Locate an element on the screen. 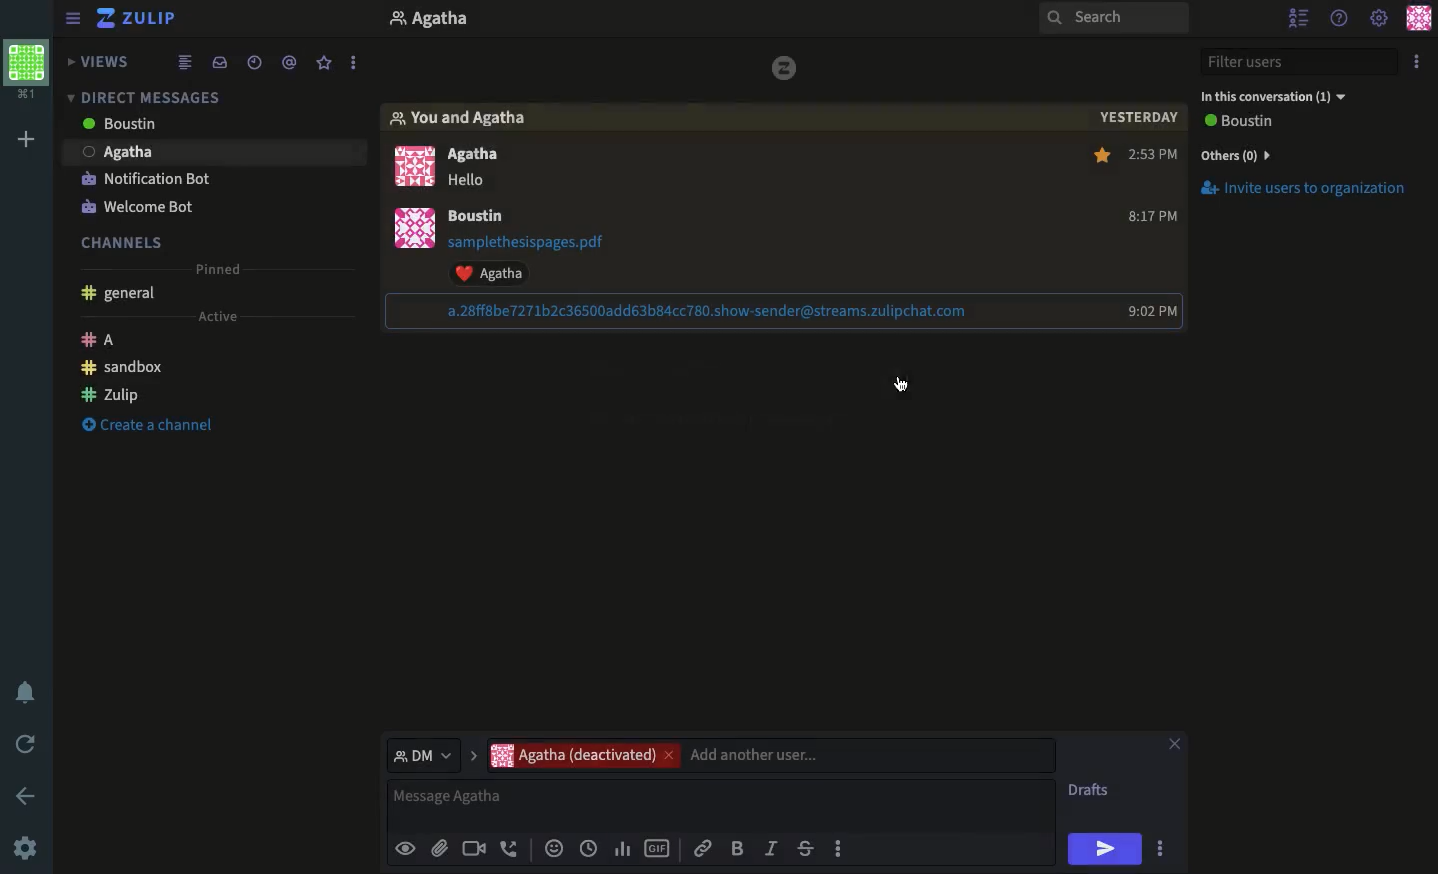 This screenshot has height=874, width=1438. Reaction is located at coordinates (500, 273).